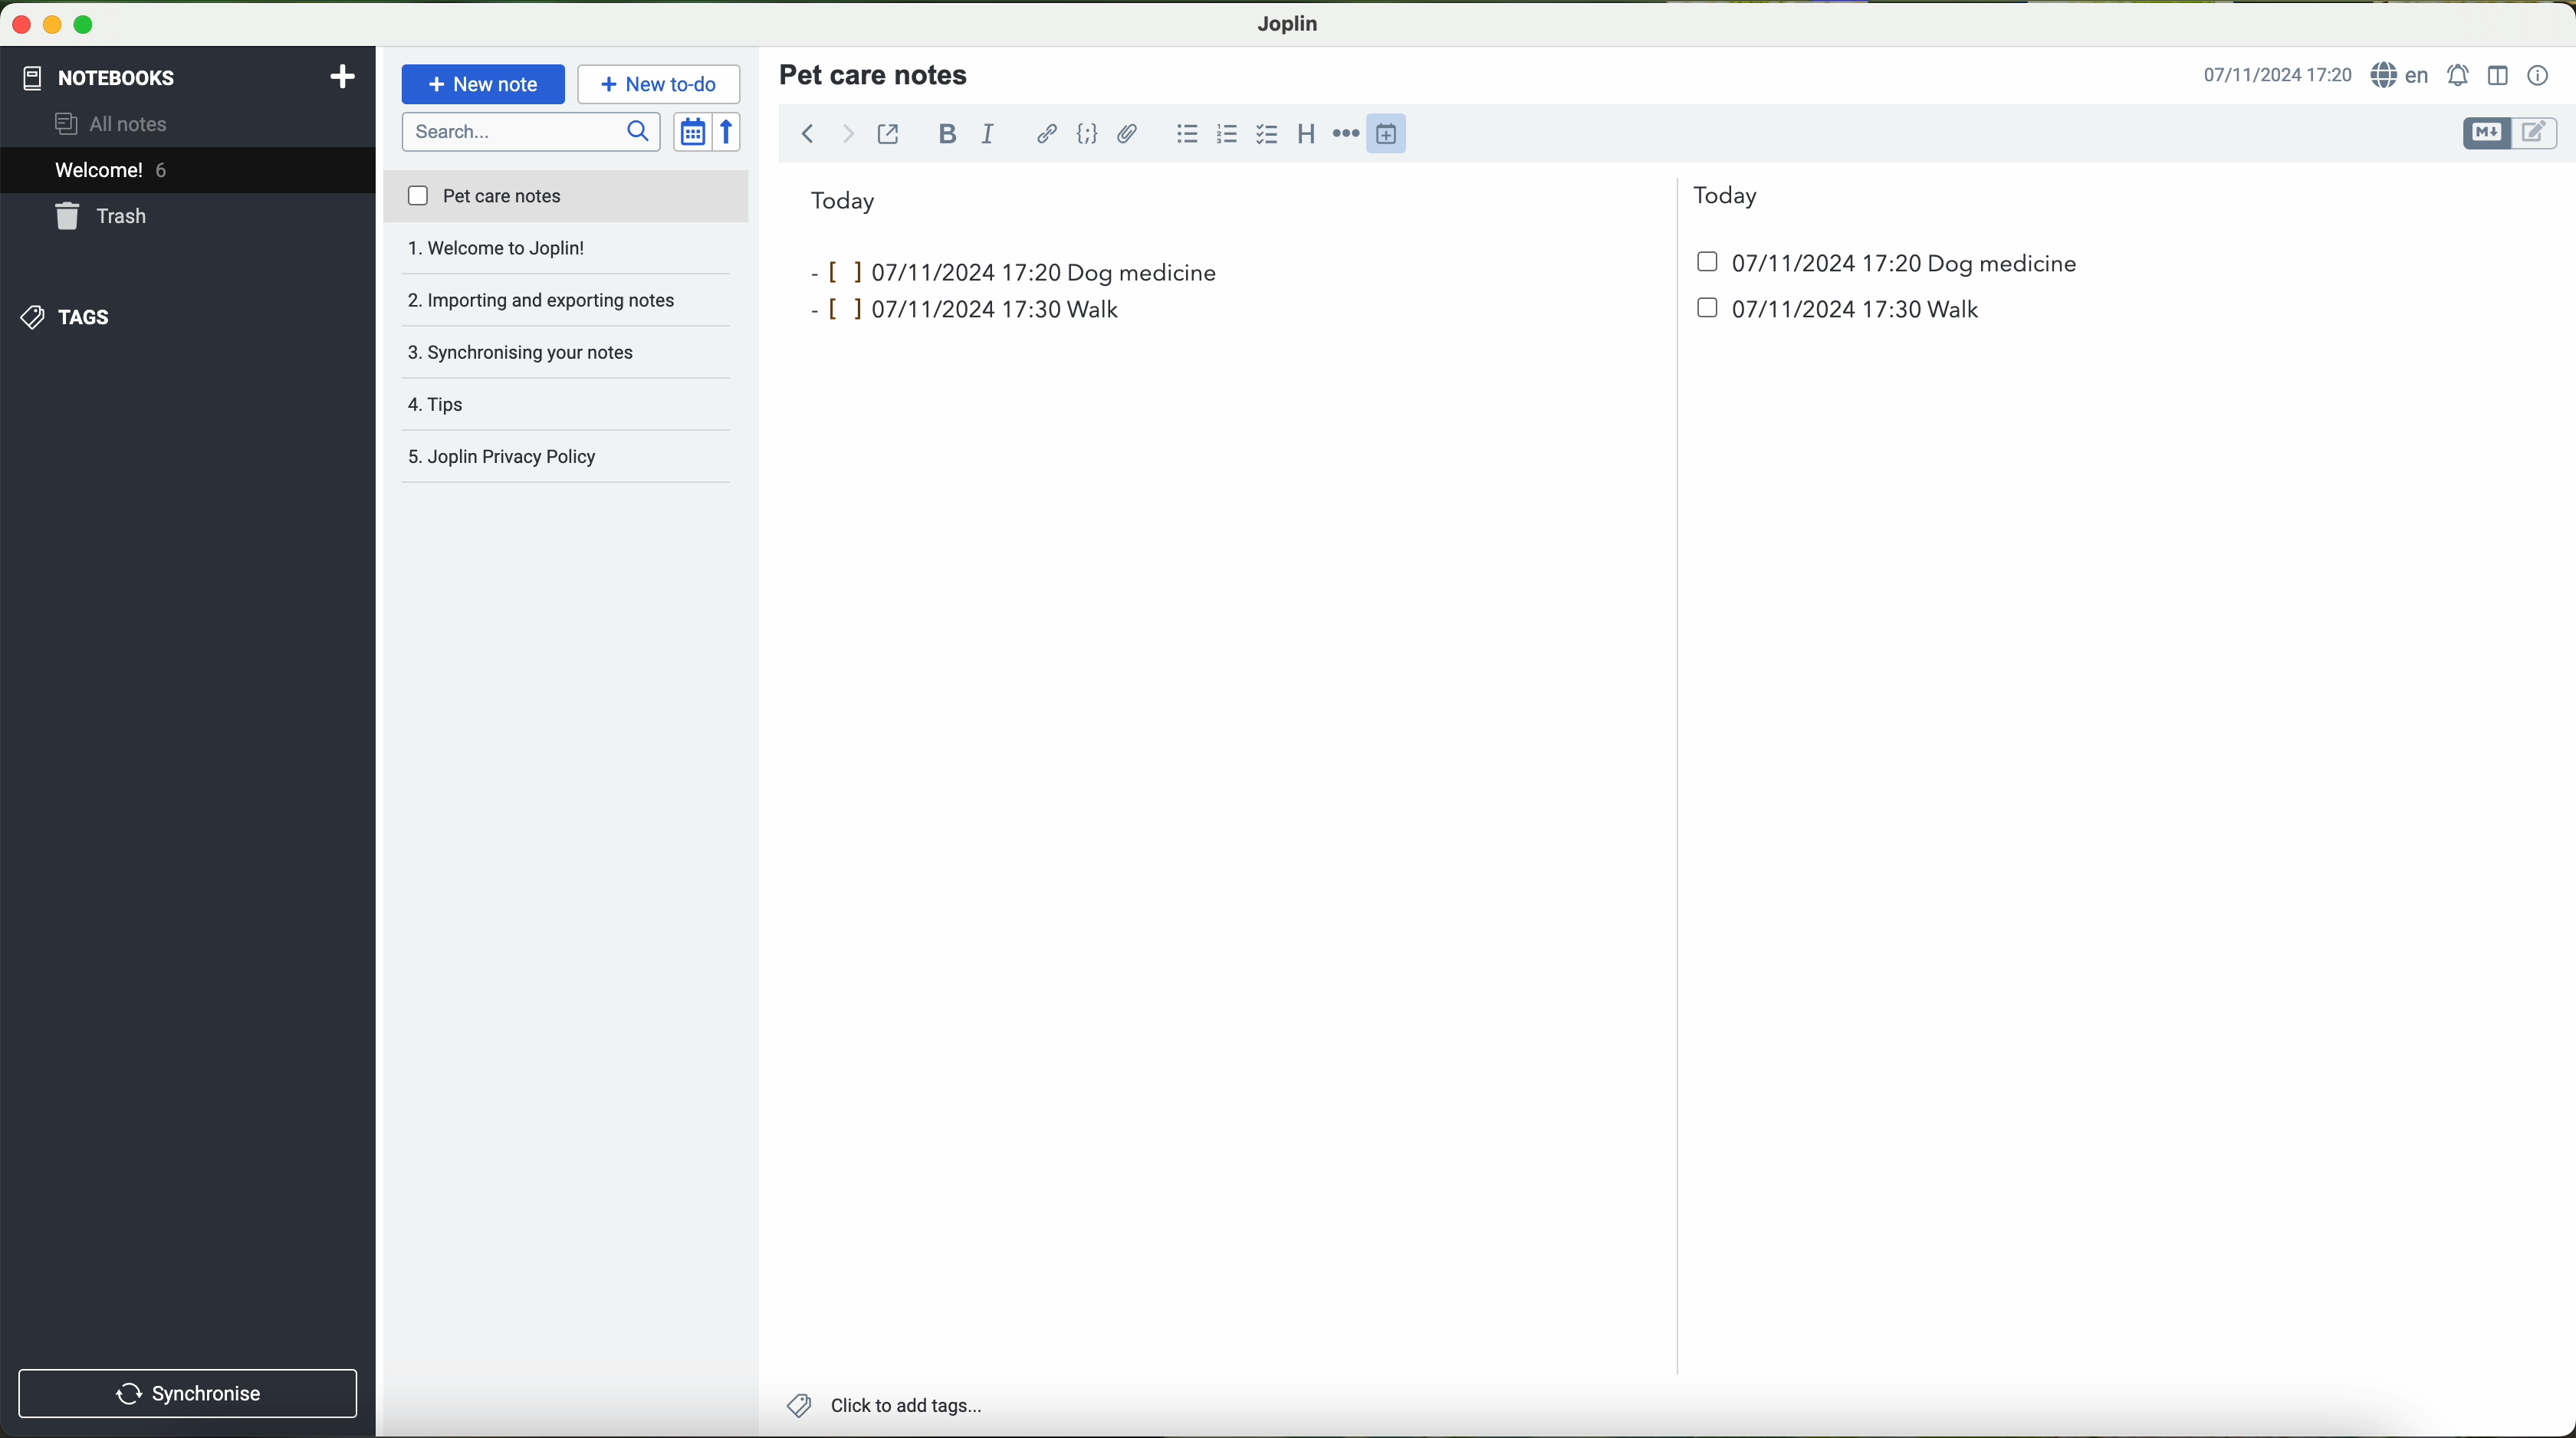 This screenshot has width=2576, height=1438. What do you see at coordinates (884, 1408) in the screenshot?
I see `add tags` at bounding box center [884, 1408].